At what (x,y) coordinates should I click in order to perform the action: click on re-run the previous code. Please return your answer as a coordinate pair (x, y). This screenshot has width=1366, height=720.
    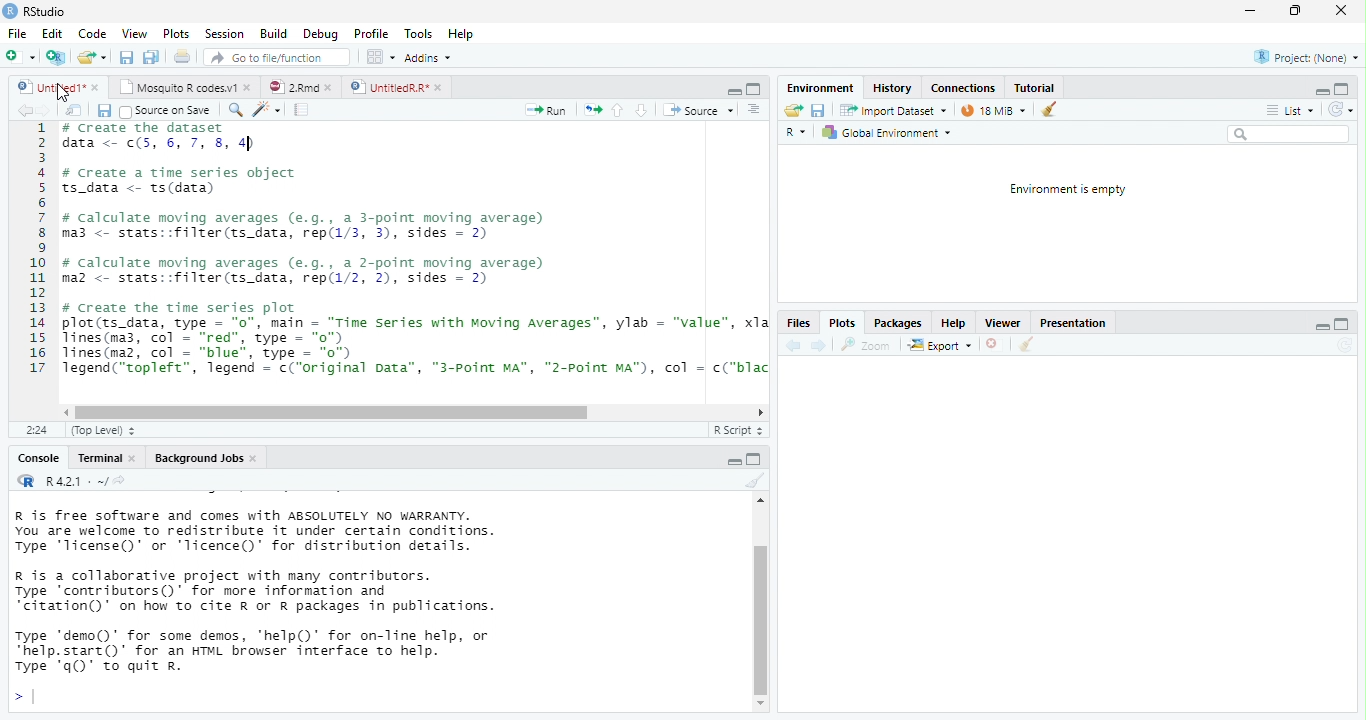
    Looking at the image, I should click on (593, 110).